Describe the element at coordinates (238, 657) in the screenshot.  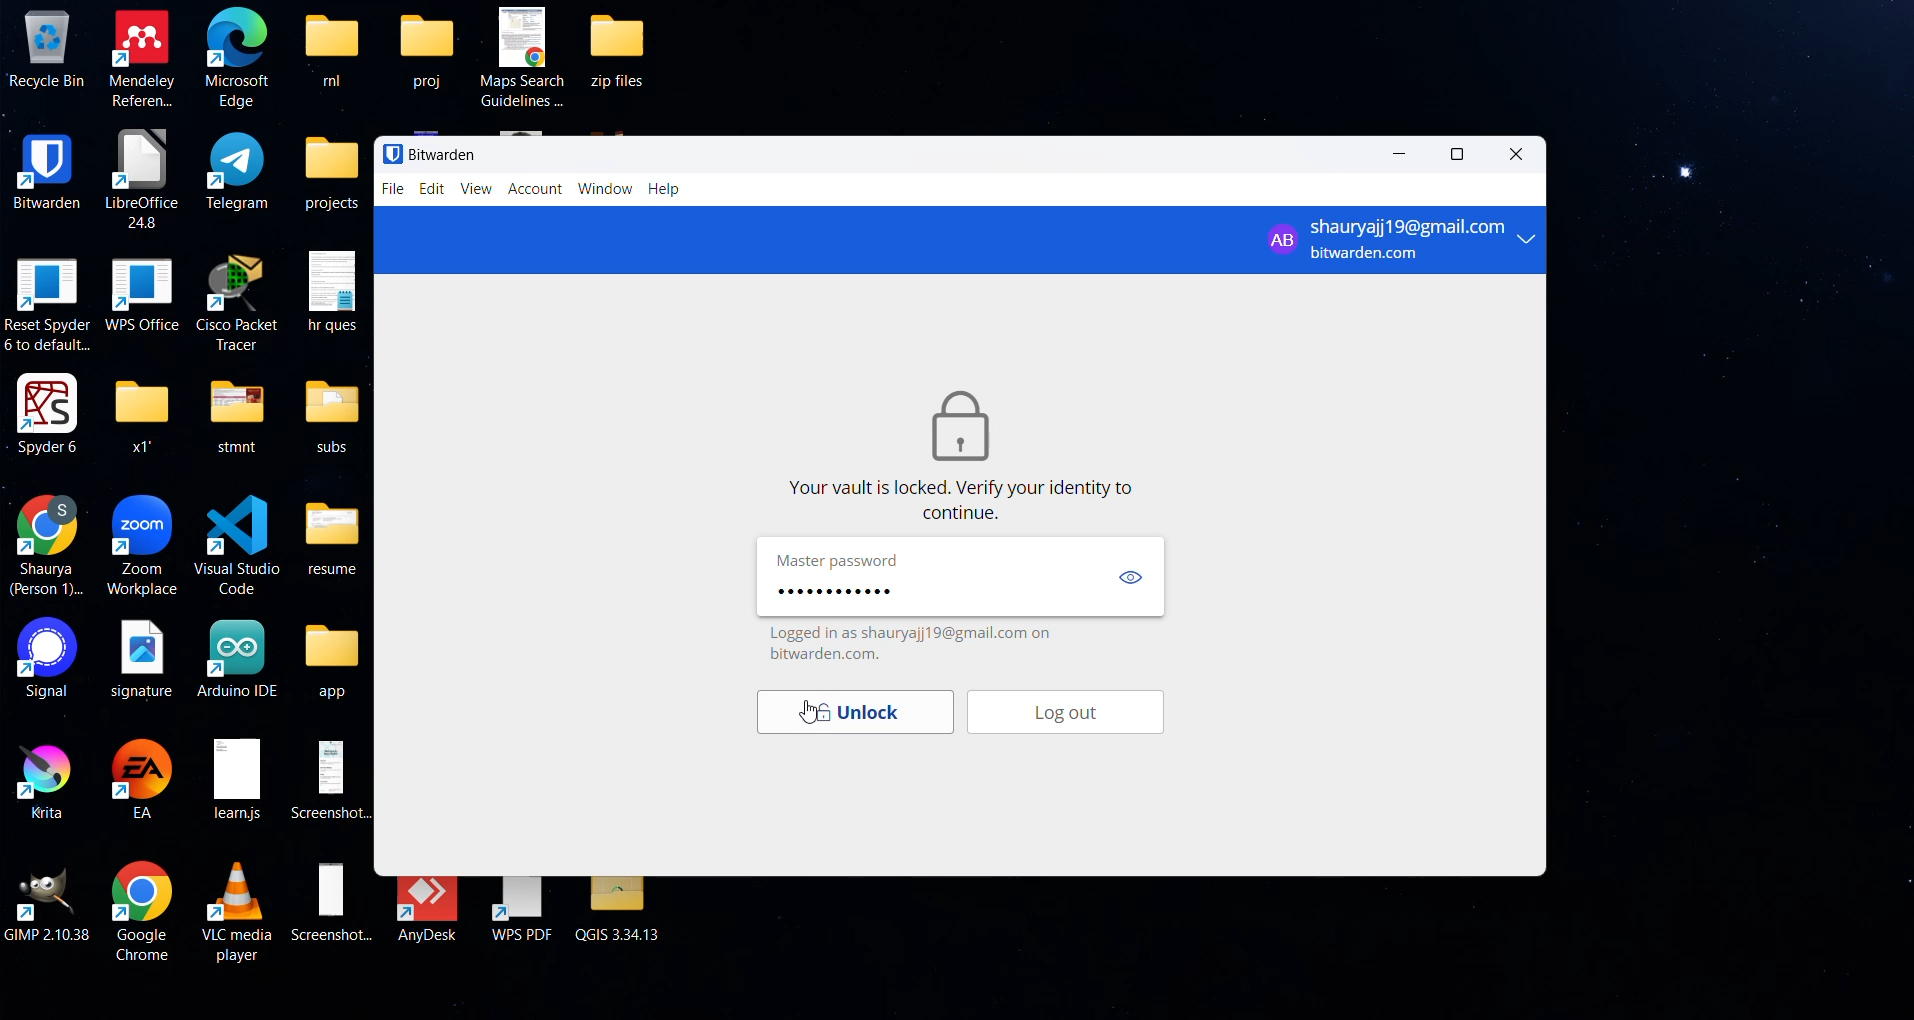
I see `Arduino IDE` at that location.